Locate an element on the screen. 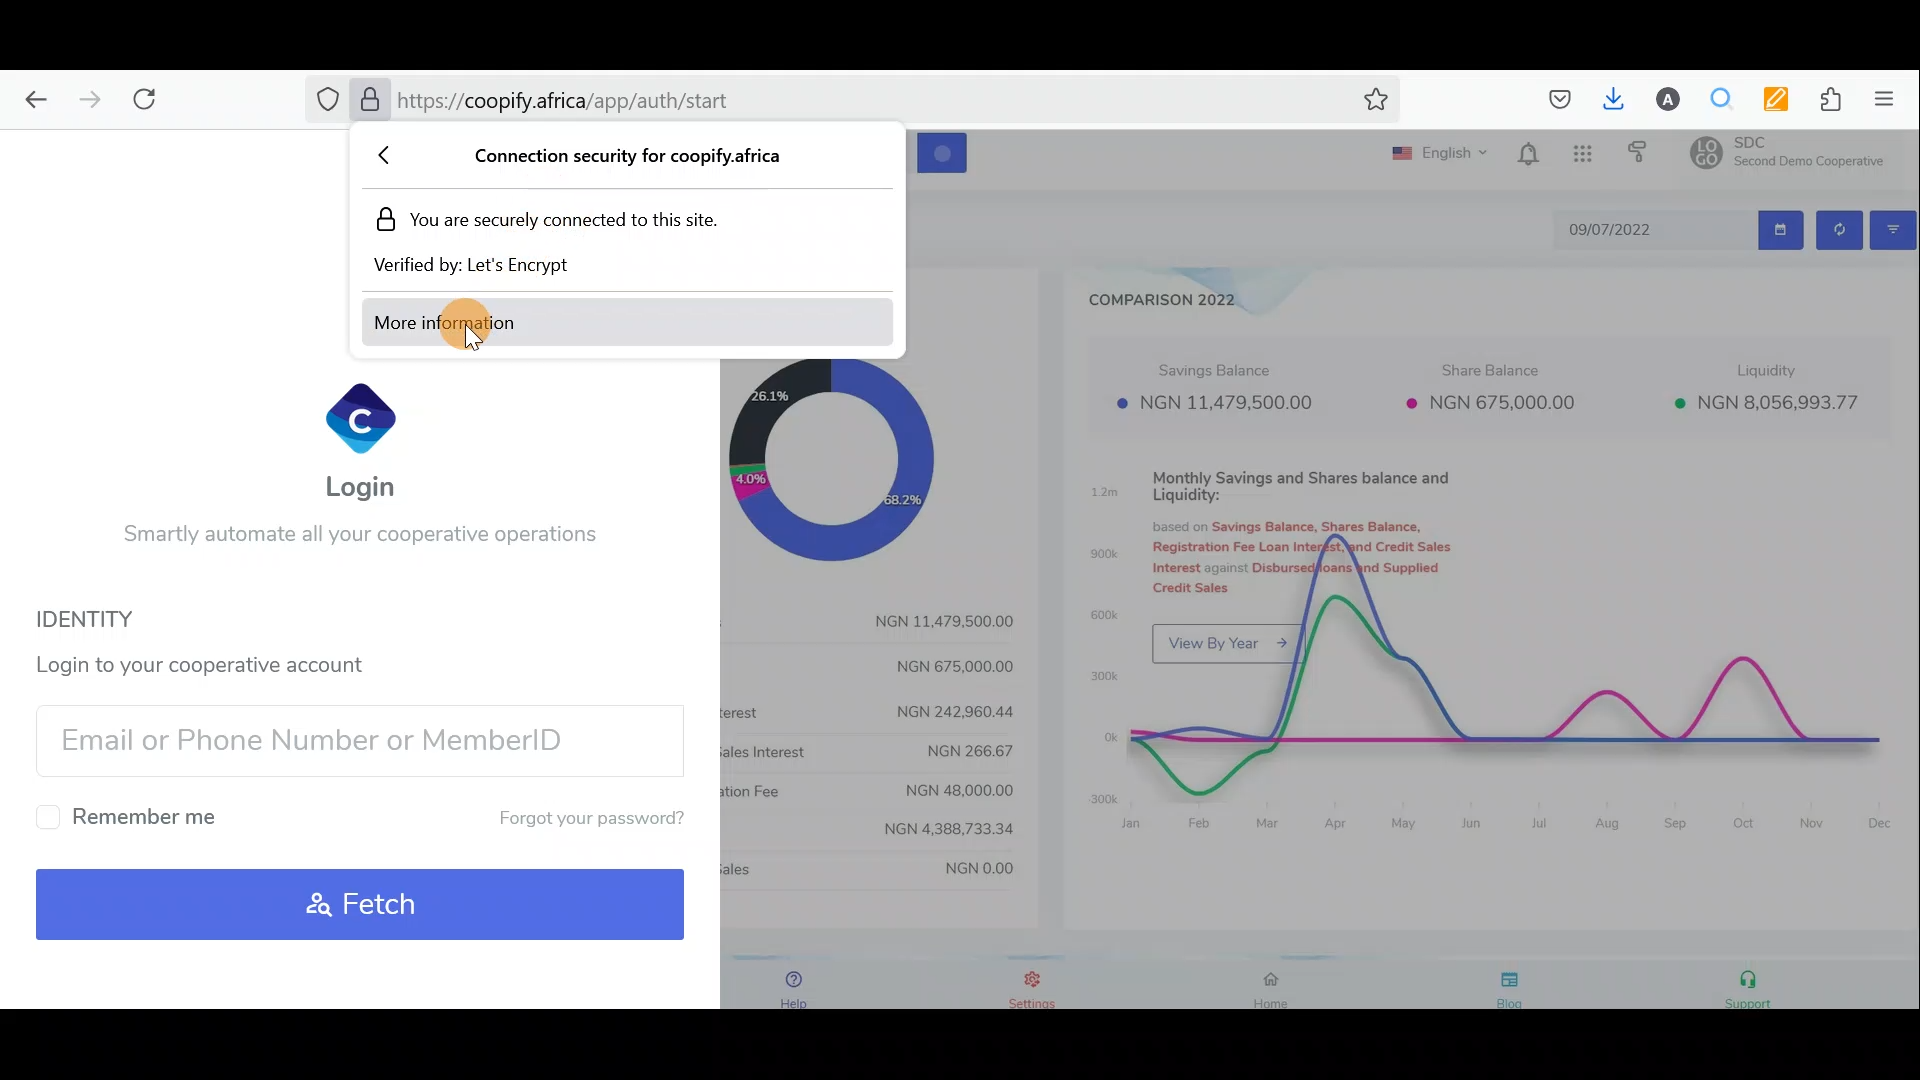  Open application menu is located at coordinates (1890, 100).